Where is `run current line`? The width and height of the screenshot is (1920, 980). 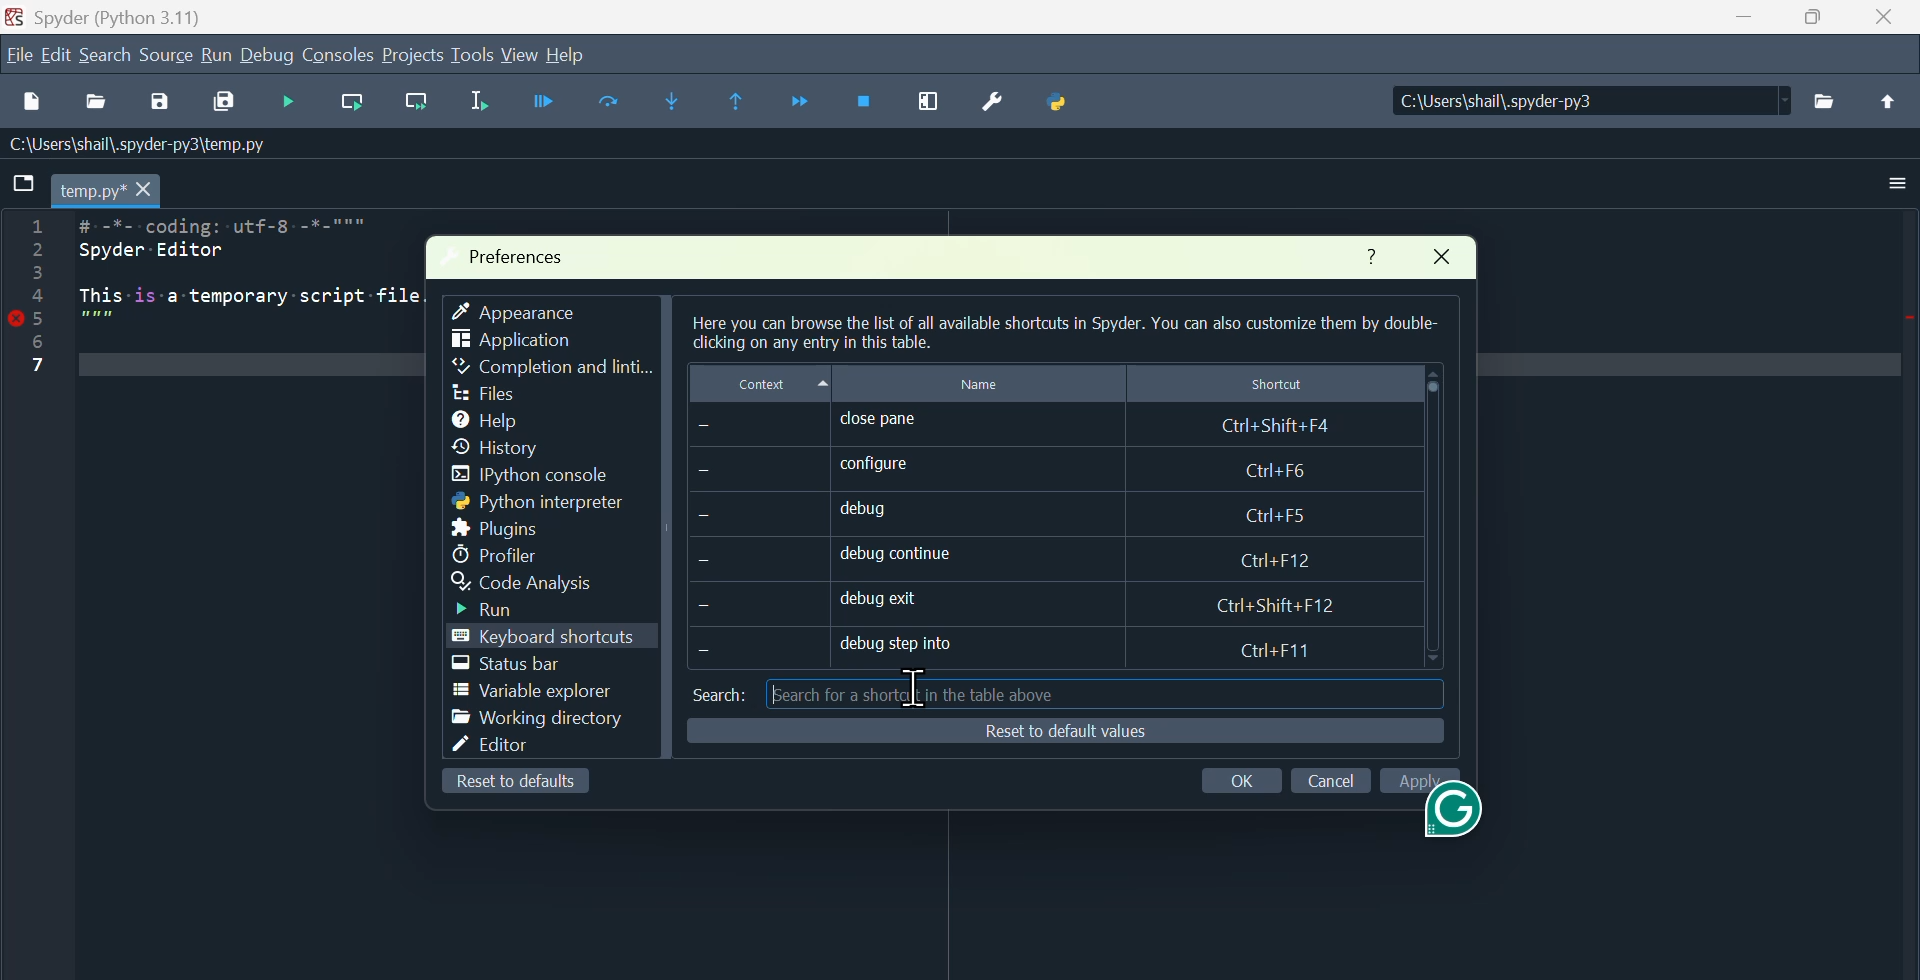 run current line is located at coordinates (358, 105).